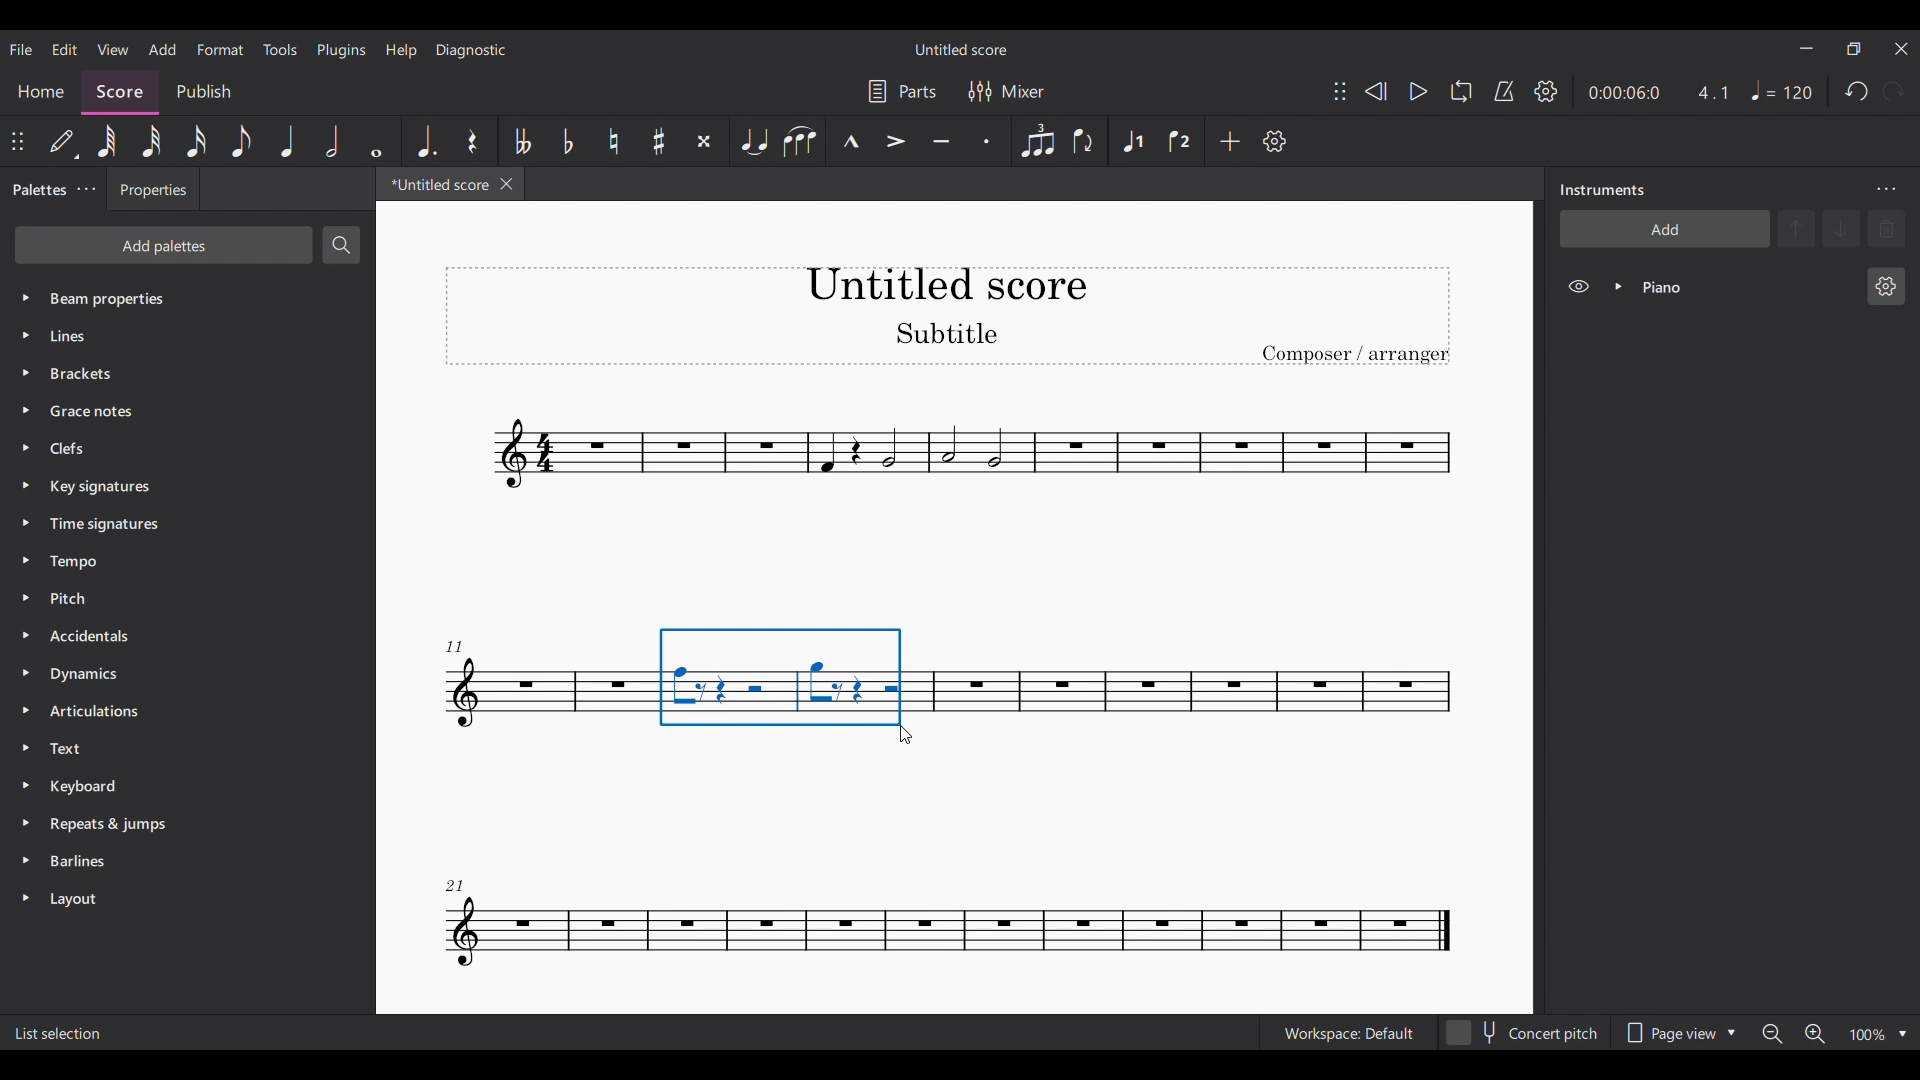 This screenshot has height=1080, width=1920. I want to click on Manage parts, so click(902, 91).